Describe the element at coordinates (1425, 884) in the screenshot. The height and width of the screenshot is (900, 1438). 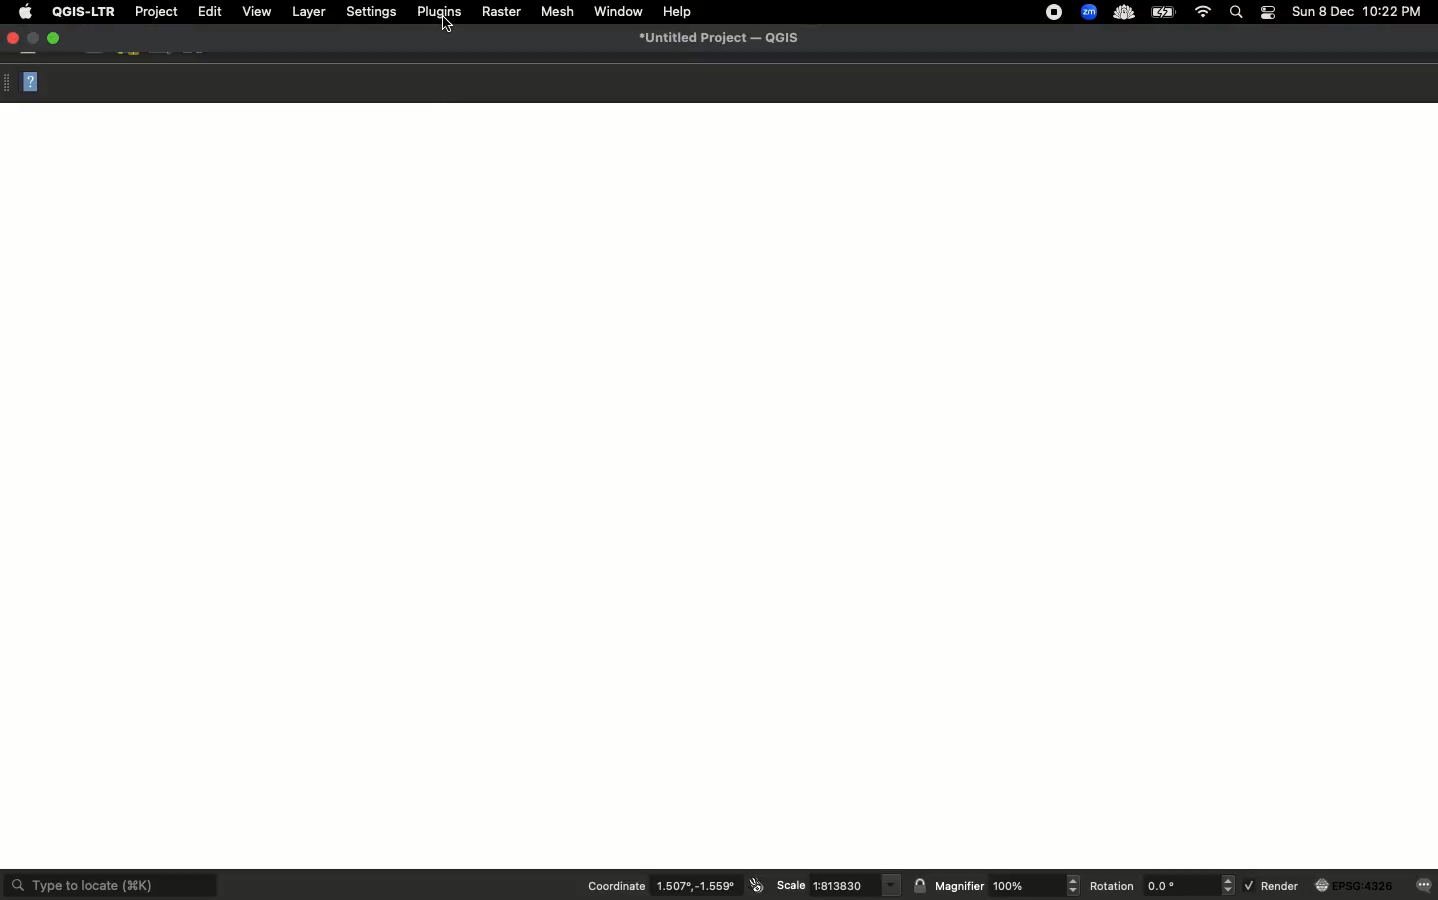
I see `messages` at that location.